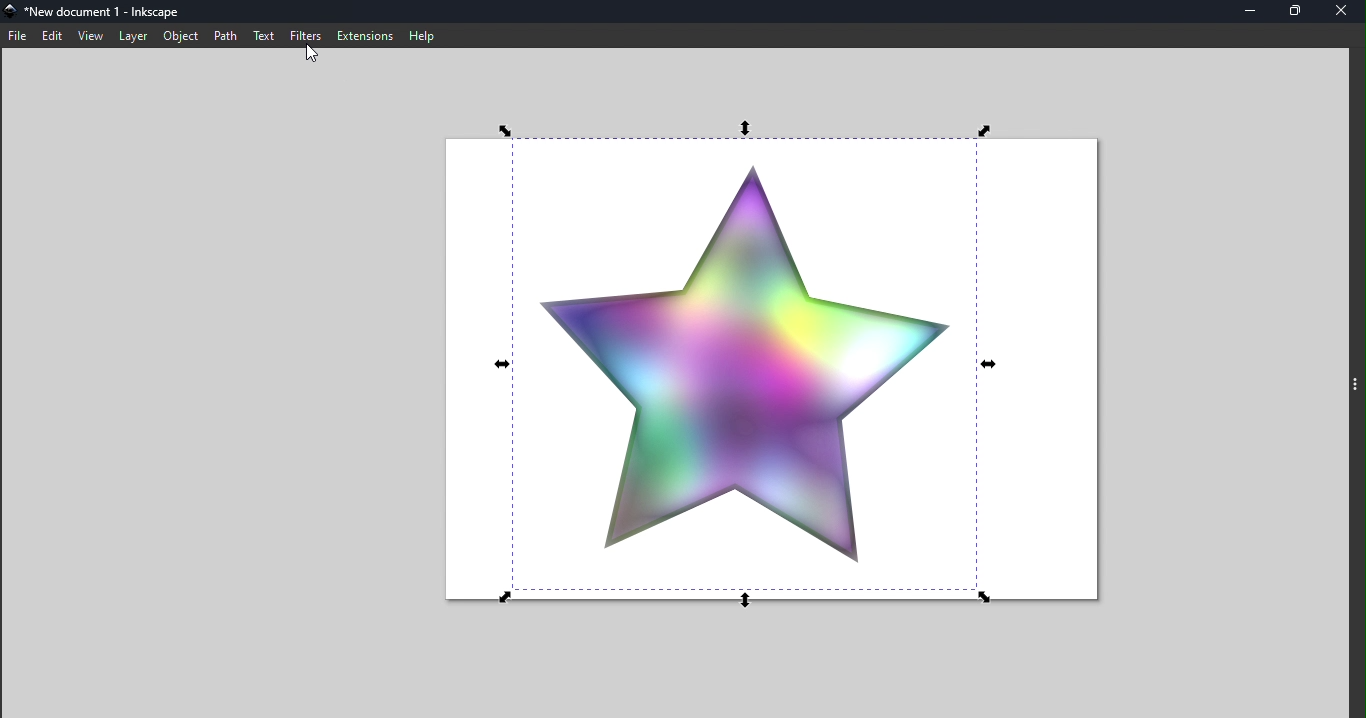 This screenshot has width=1366, height=718. I want to click on Text, so click(266, 37).